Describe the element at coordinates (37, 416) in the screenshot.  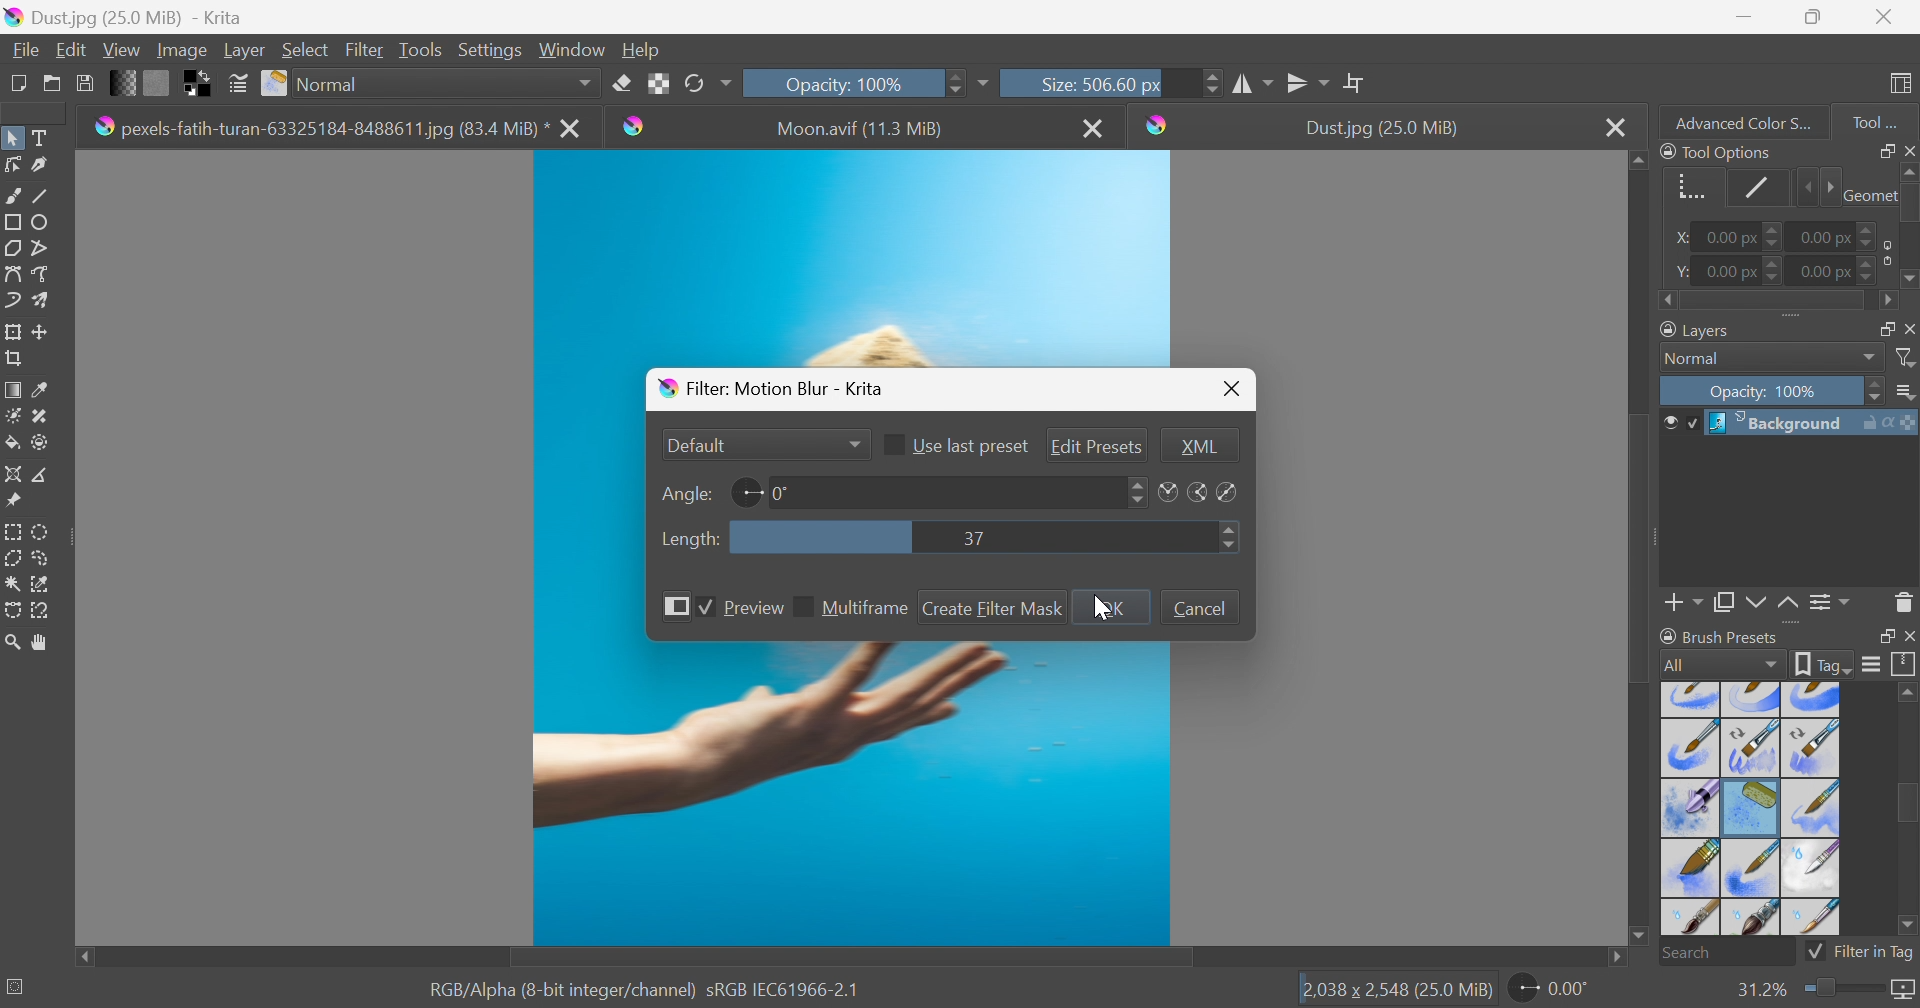
I see `Patch tool` at that location.